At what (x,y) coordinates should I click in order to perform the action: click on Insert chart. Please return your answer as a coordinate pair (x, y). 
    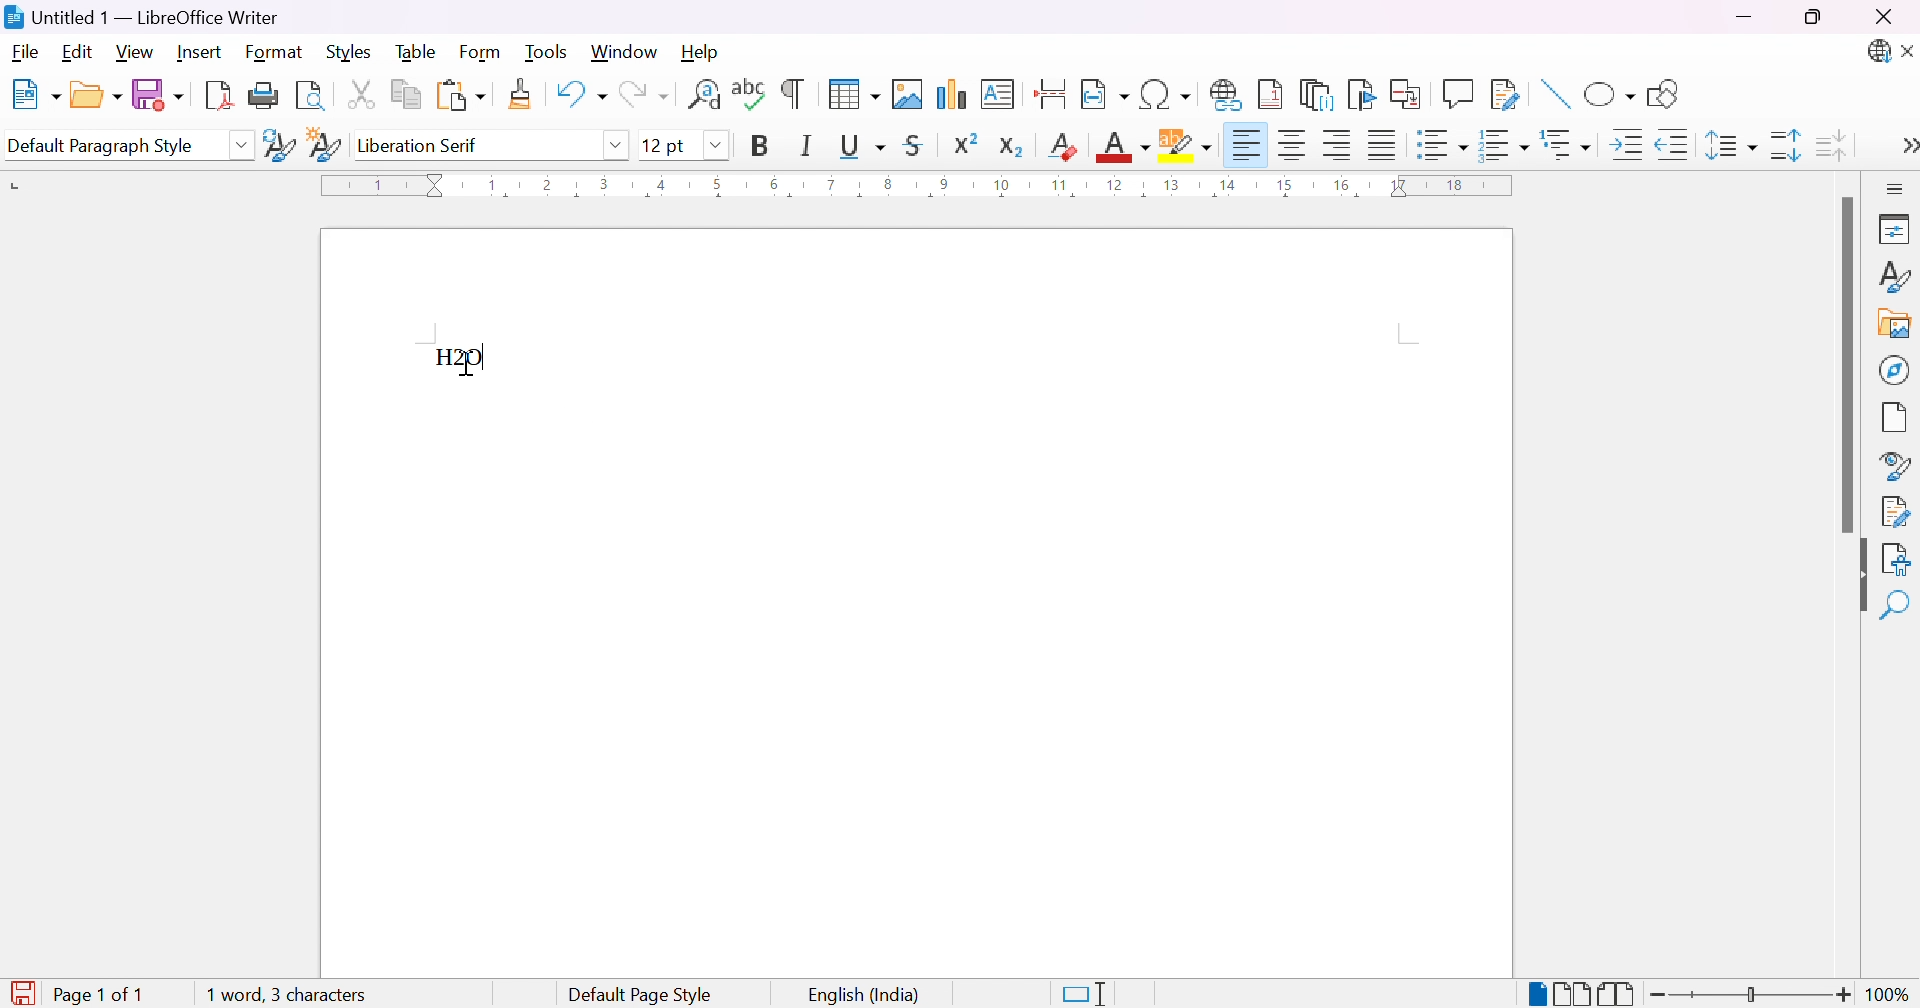
    Looking at the image, I should click on (954, 96).